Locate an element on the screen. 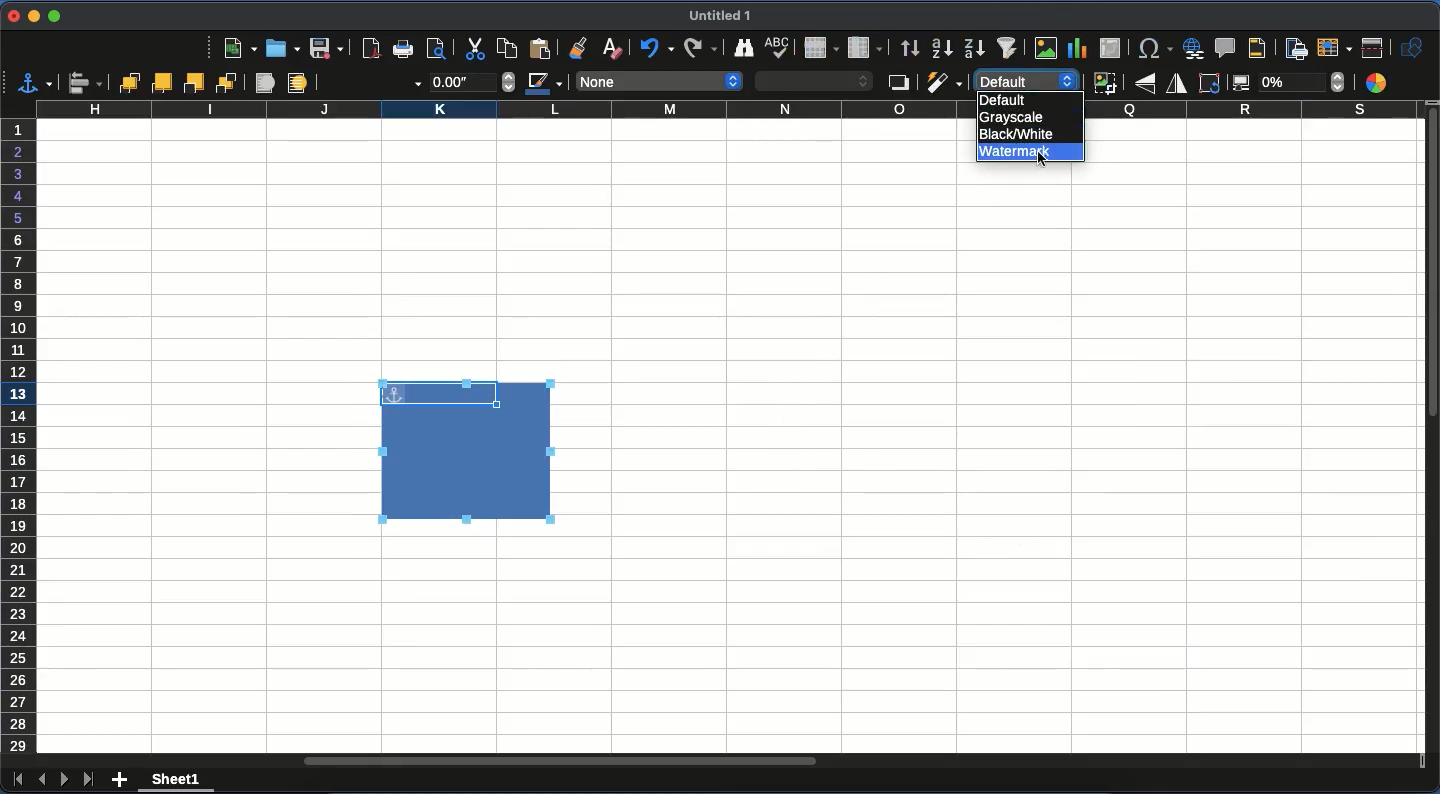 The height and width of the screenshot is (794, 1440). comment is located at coordinates (1226, 47).